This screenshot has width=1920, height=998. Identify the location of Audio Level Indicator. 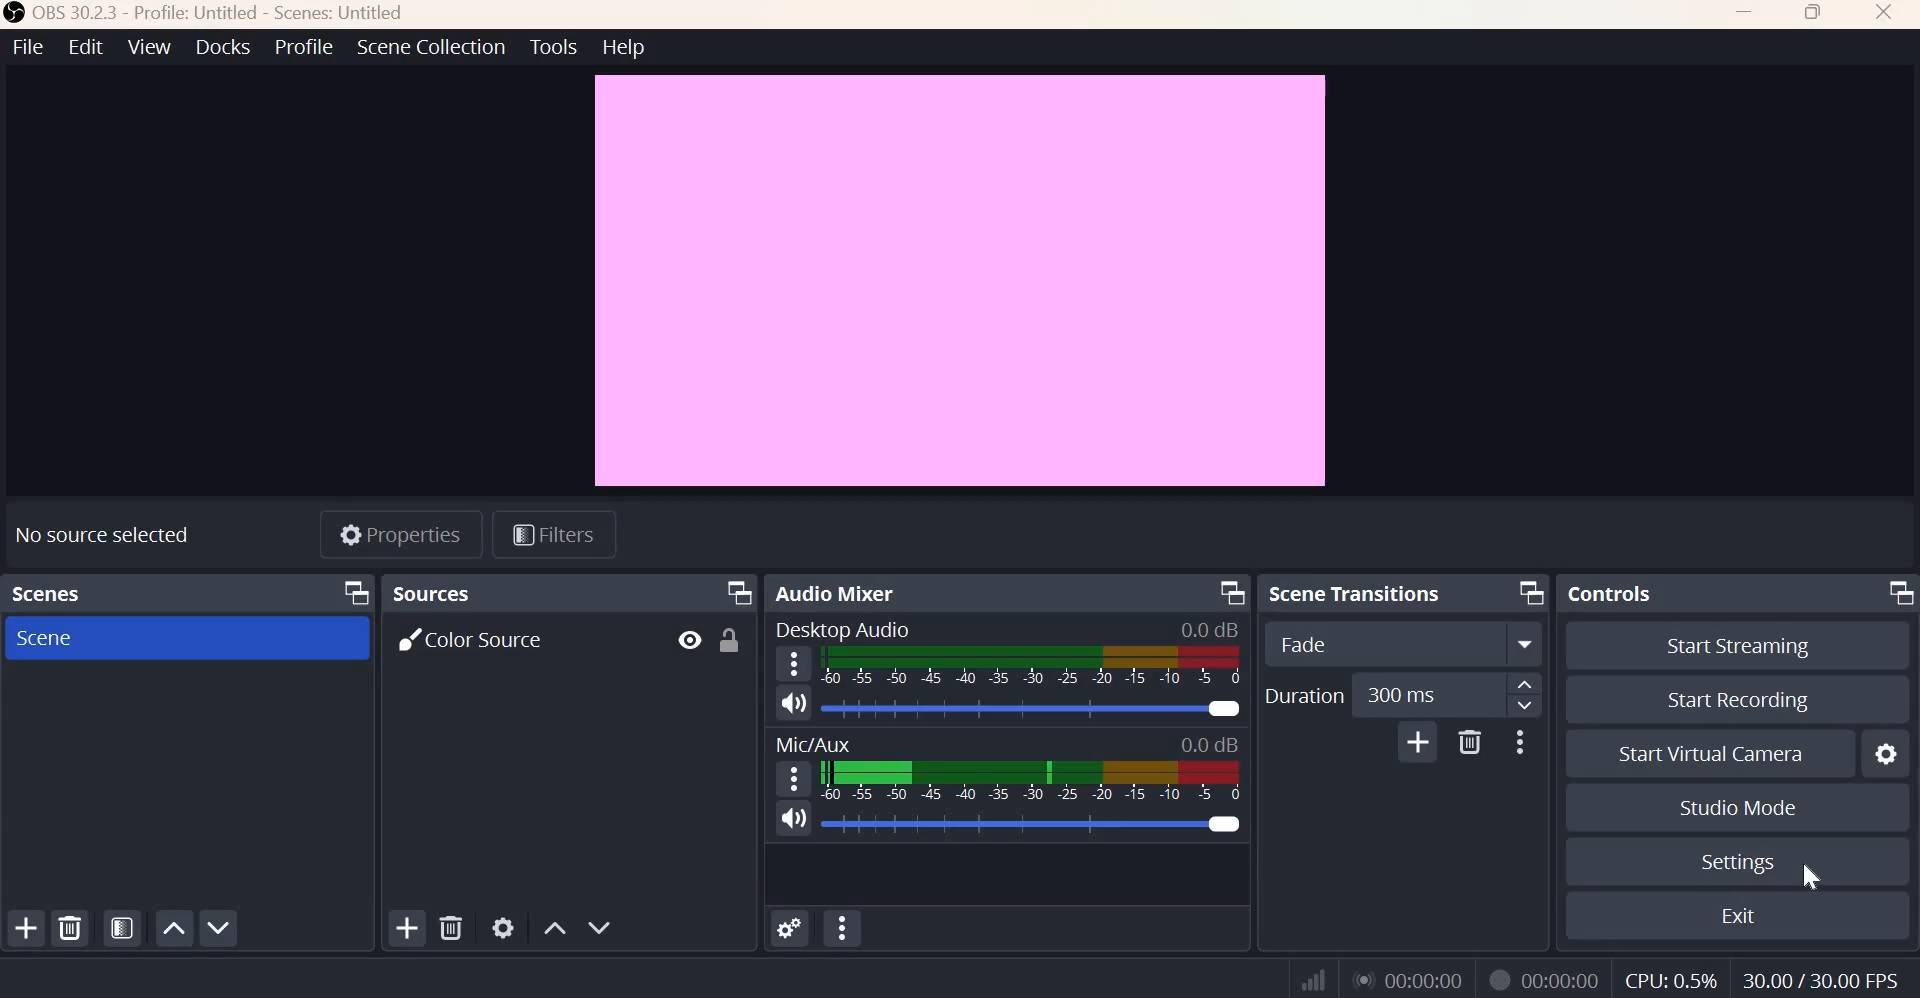
(1212, 629).